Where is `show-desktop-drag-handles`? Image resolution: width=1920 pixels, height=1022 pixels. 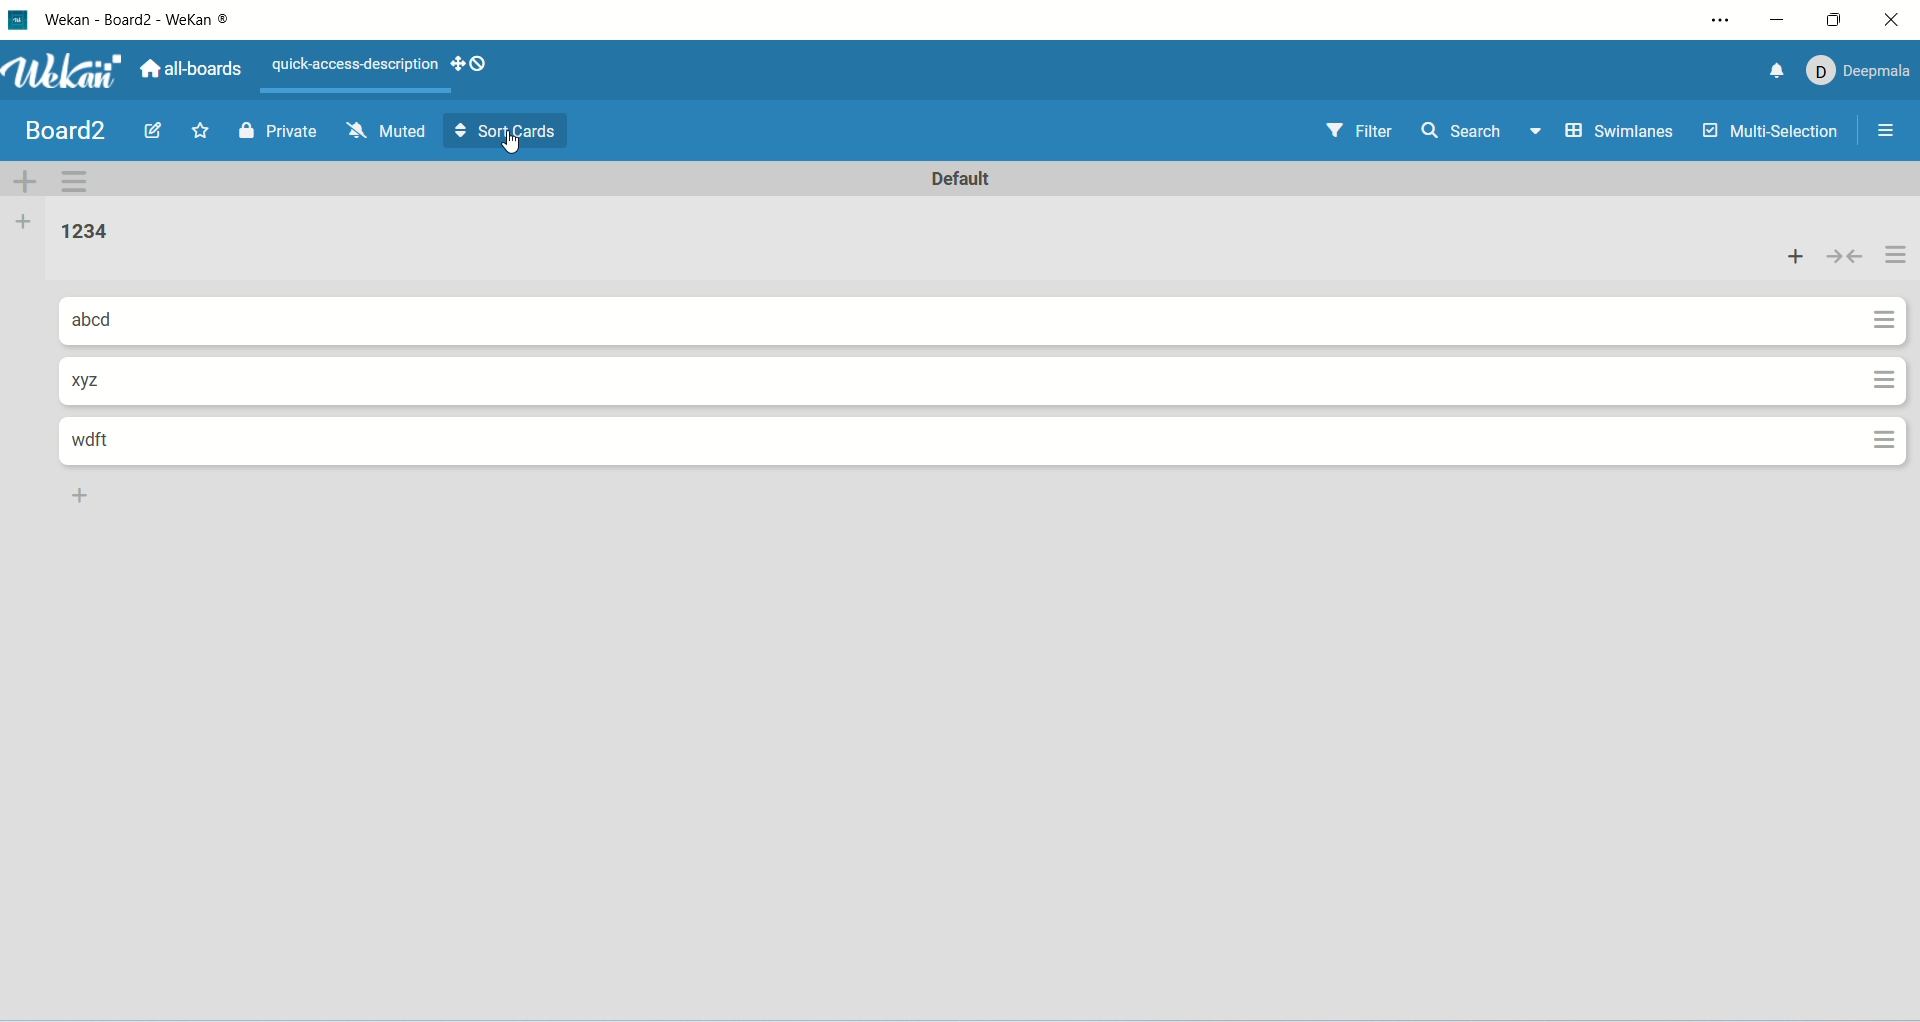 show-desktop-drag-handles is located at coordinates (473, 65).